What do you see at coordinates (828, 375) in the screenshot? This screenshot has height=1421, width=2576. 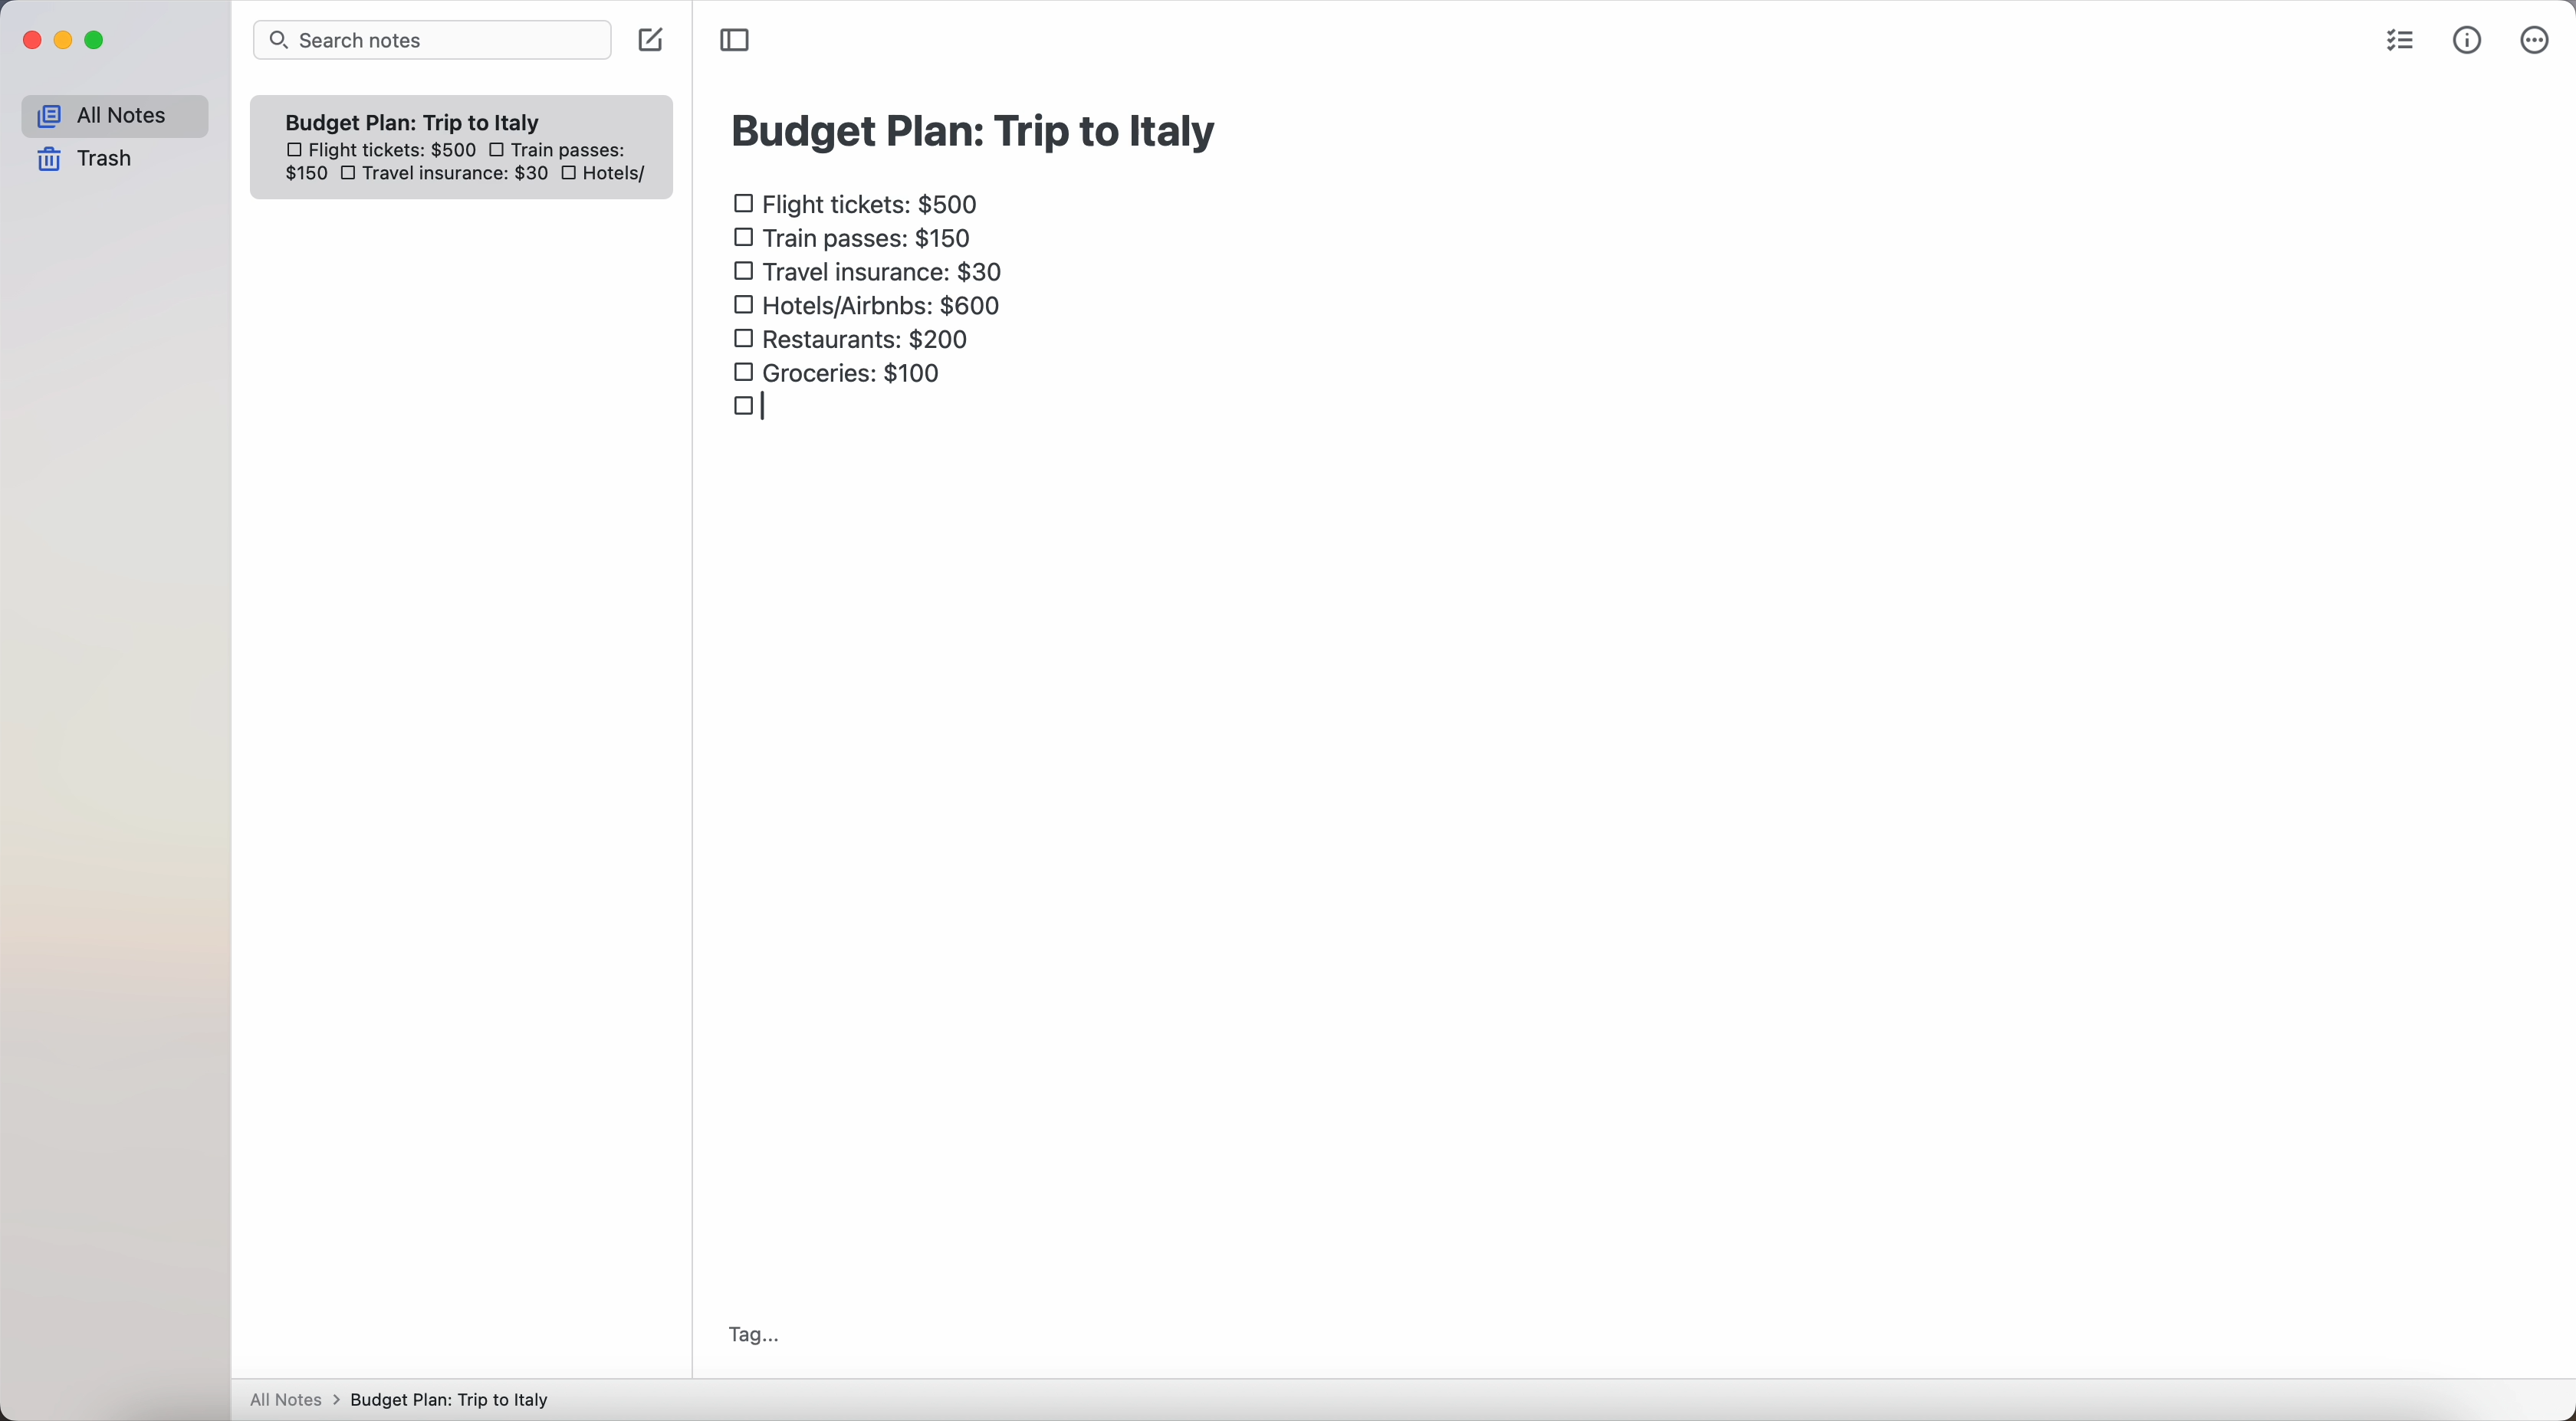 I see `groceries: $100 checkbox` at bounding box center [828, 375].